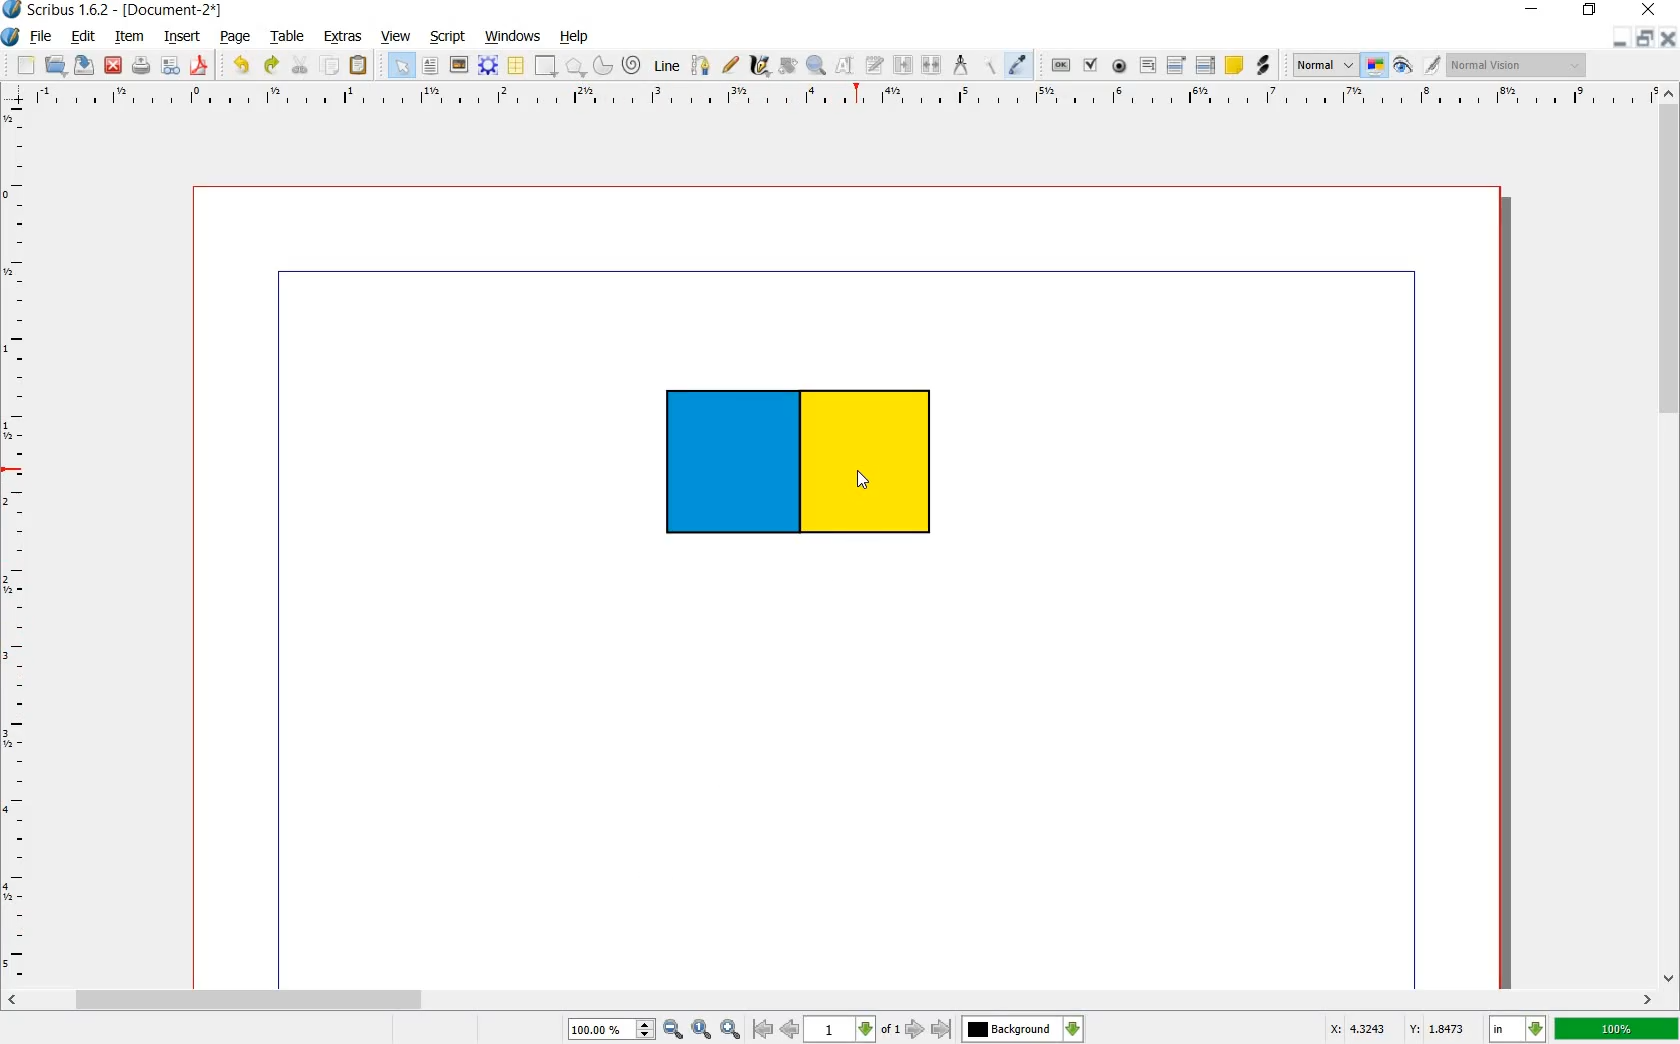 The height and width of the screenshot is (1044, 1680). Describe the element at coordinates (343, 37) in the screenshot. I see `extras` at that location.